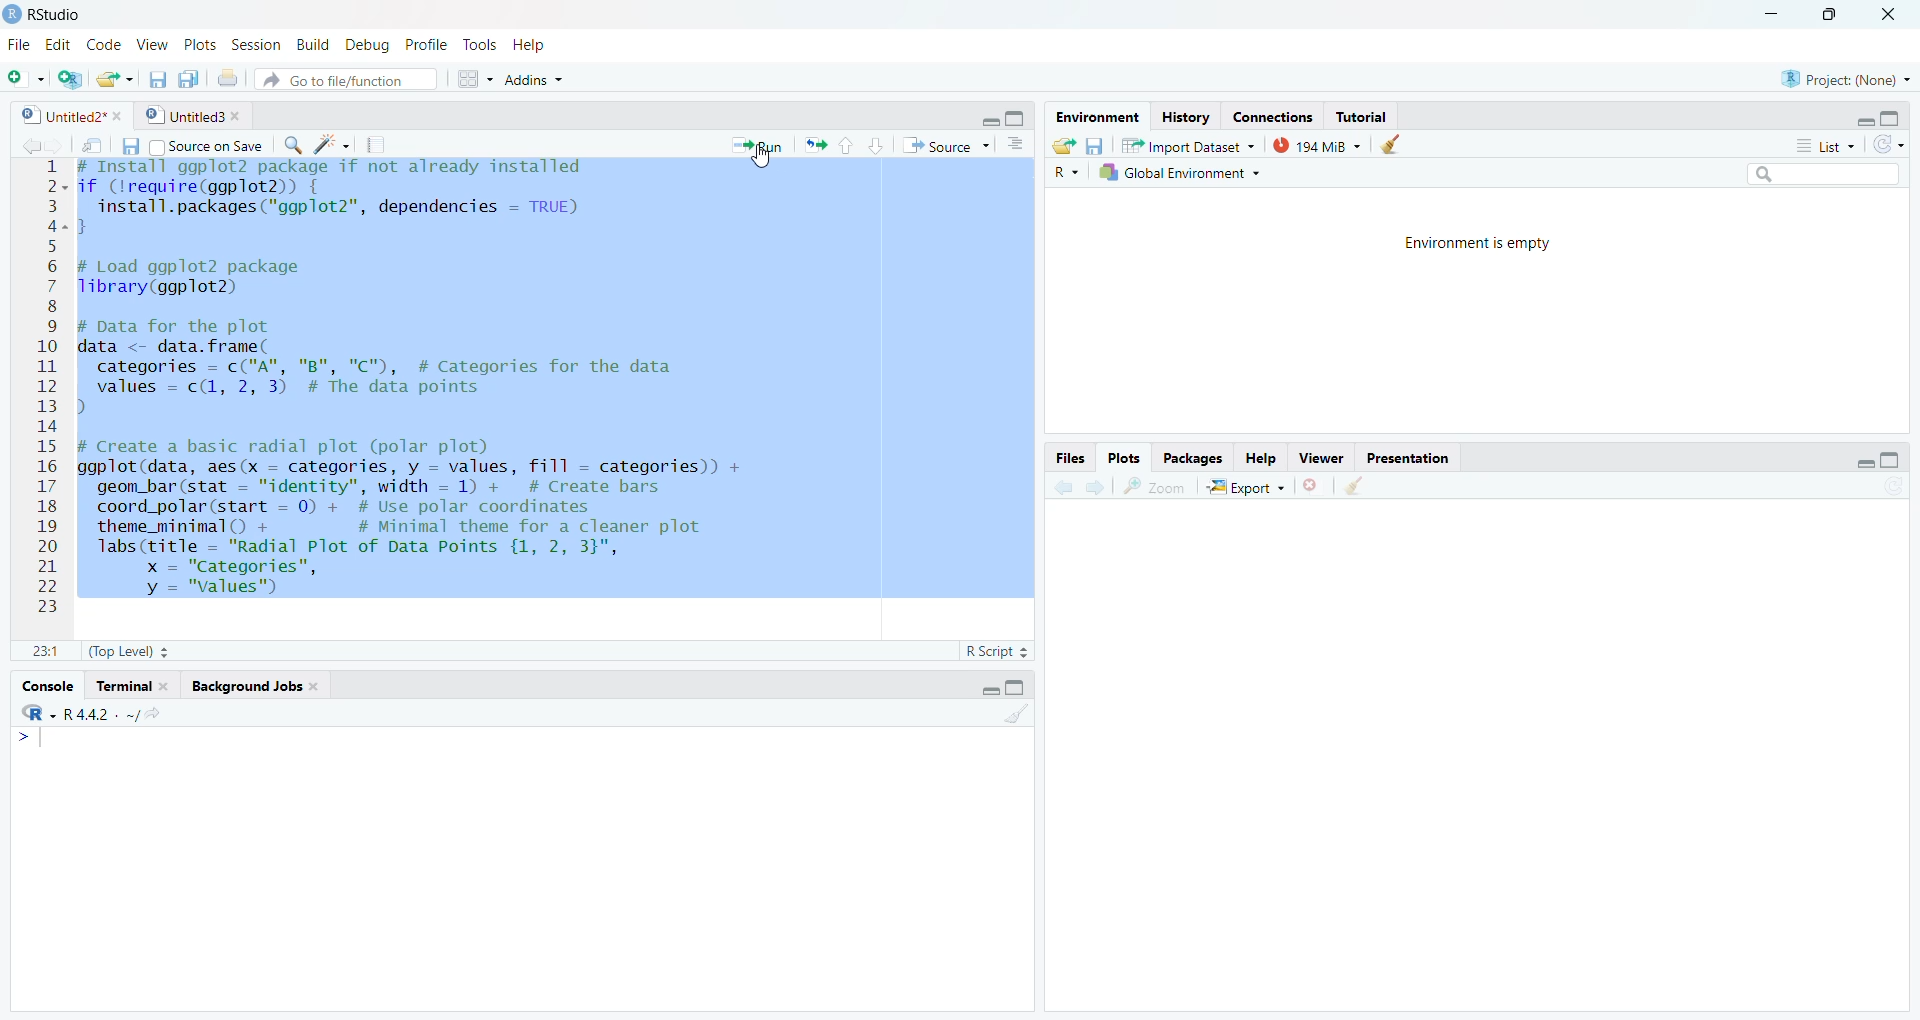 The image size is (1920, 1020). Describe the element at coordinates (334, 144) in the screenshot. I see `code tools` at that location.